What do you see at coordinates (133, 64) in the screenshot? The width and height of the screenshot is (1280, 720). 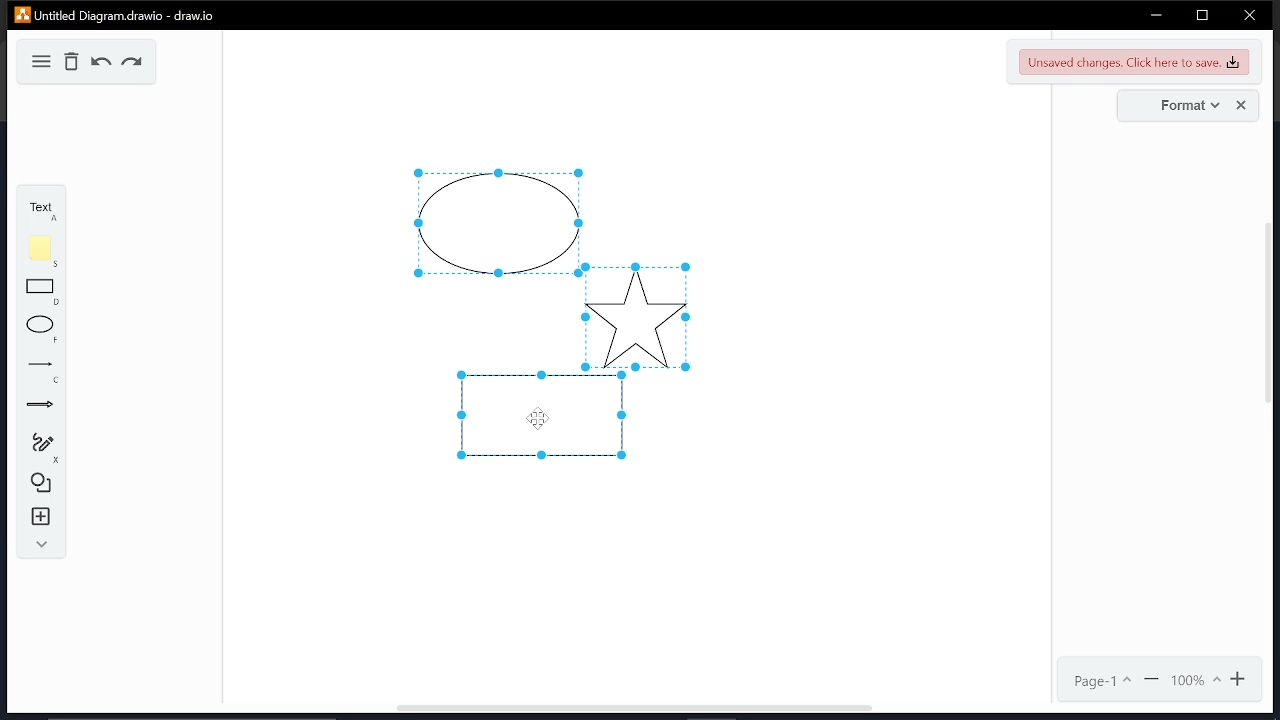 I see `redo` at bounding box center [133, 64].